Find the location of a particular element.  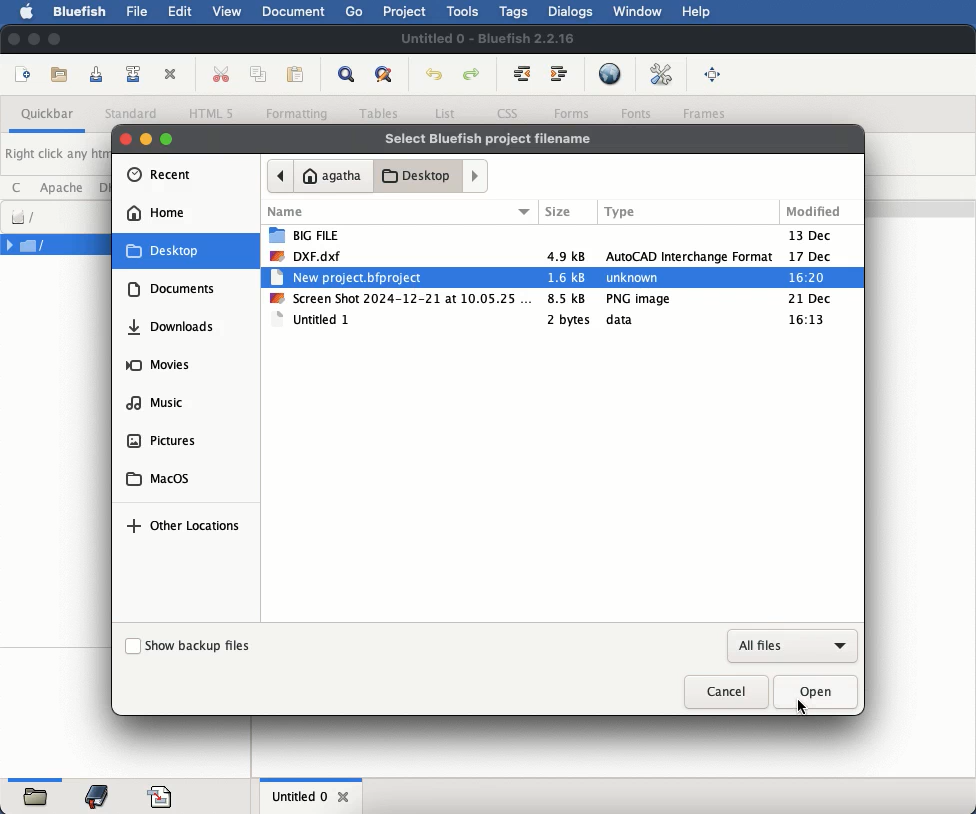

formatting is located at coordinates (298, 115).